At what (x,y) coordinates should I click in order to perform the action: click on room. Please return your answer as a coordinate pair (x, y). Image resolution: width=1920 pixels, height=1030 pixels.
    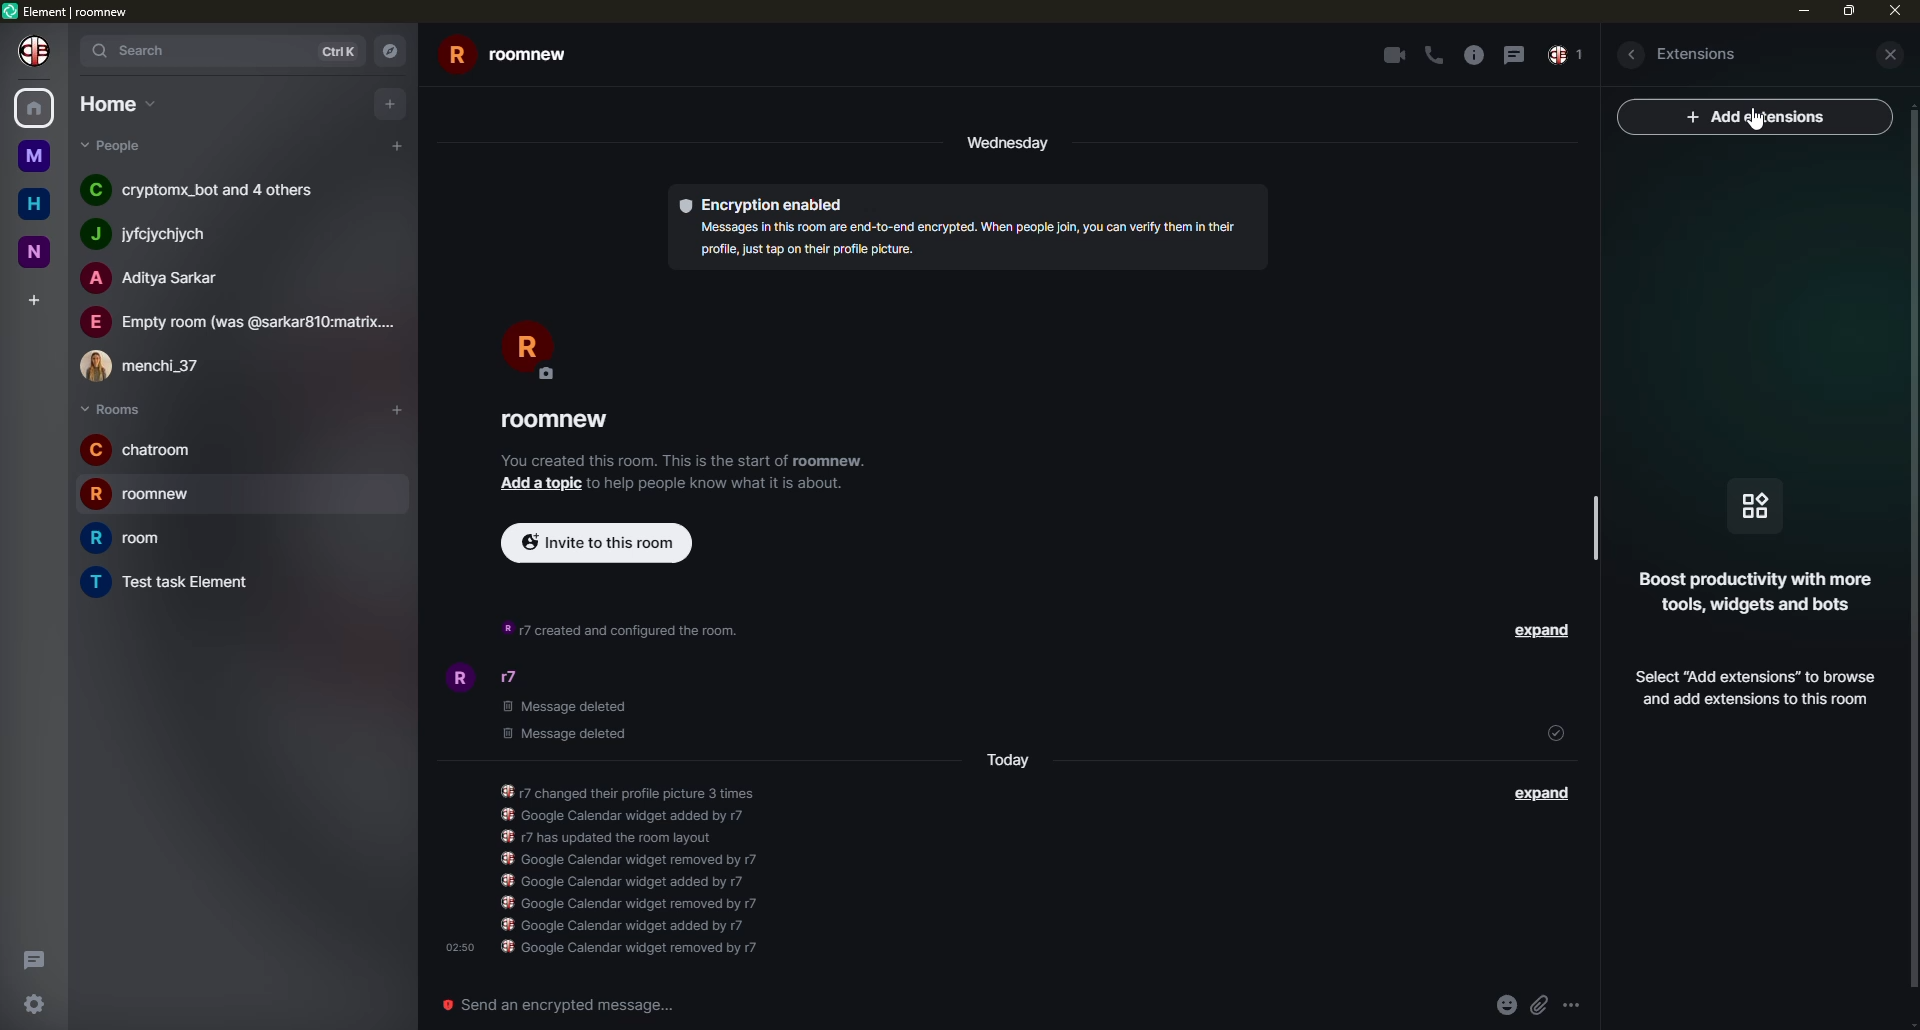
    Looking at the image, I should click on (35, 157).